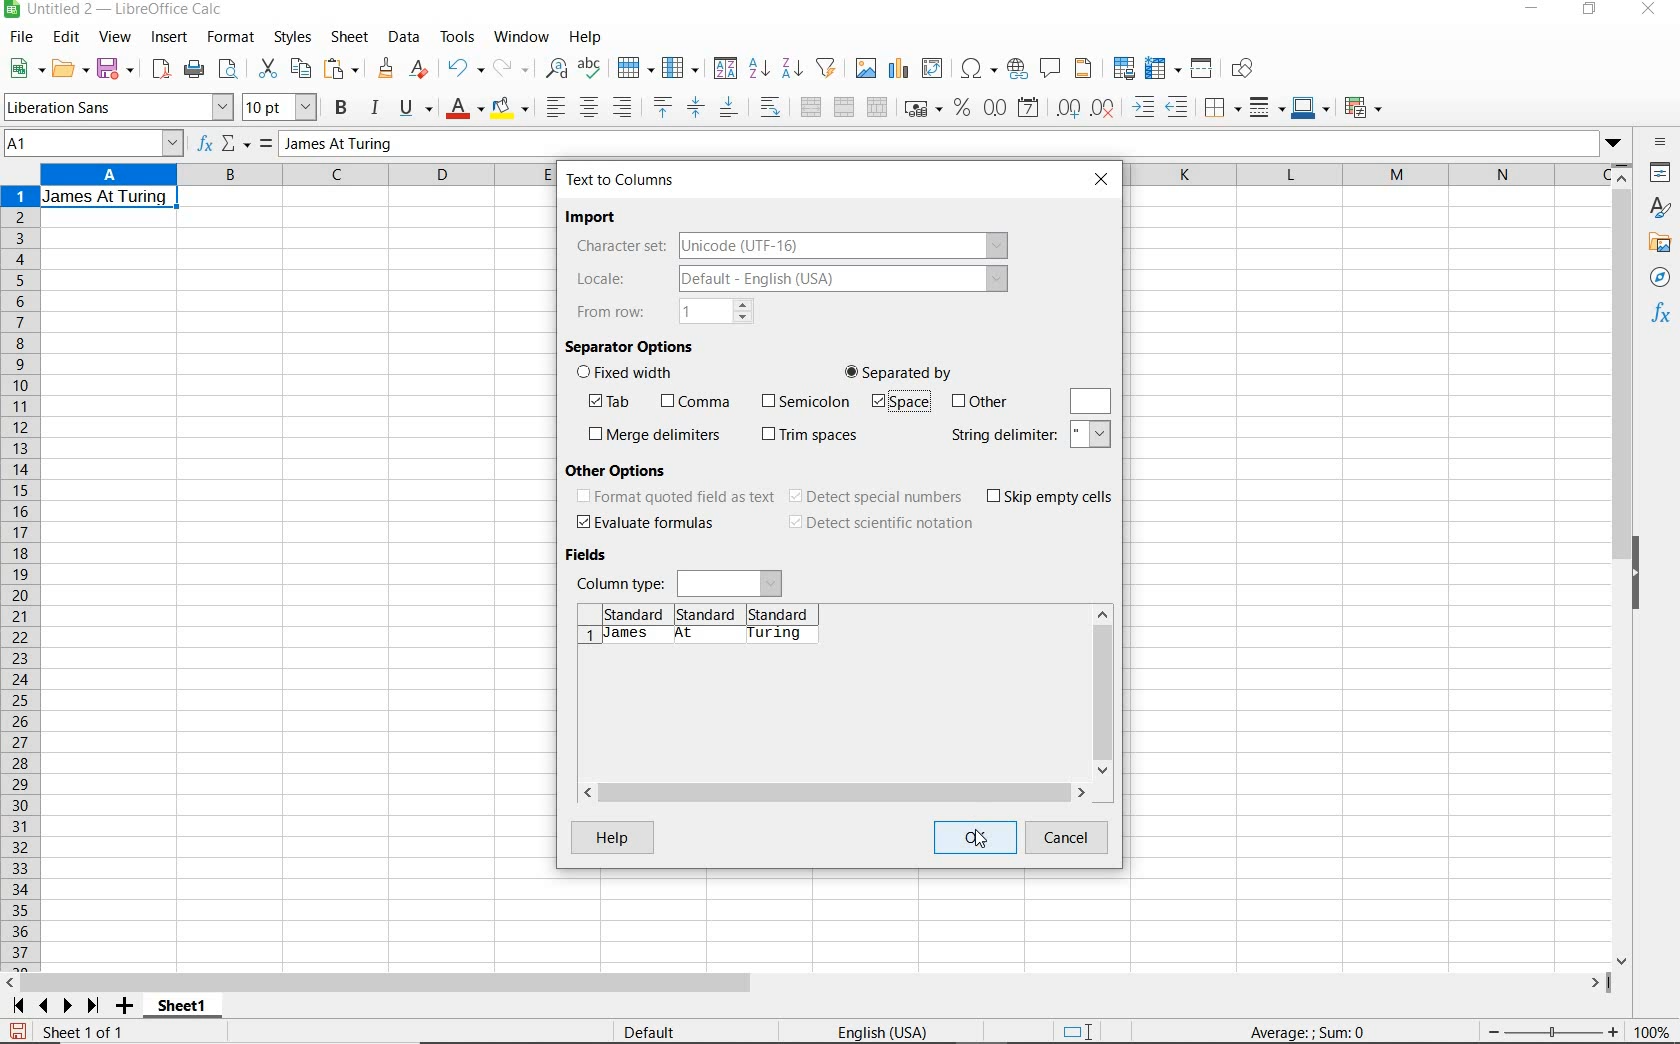  What do you see at coordinates (664, 311) in the screenshot?
I see `from row` at bounding box center [664, 311].